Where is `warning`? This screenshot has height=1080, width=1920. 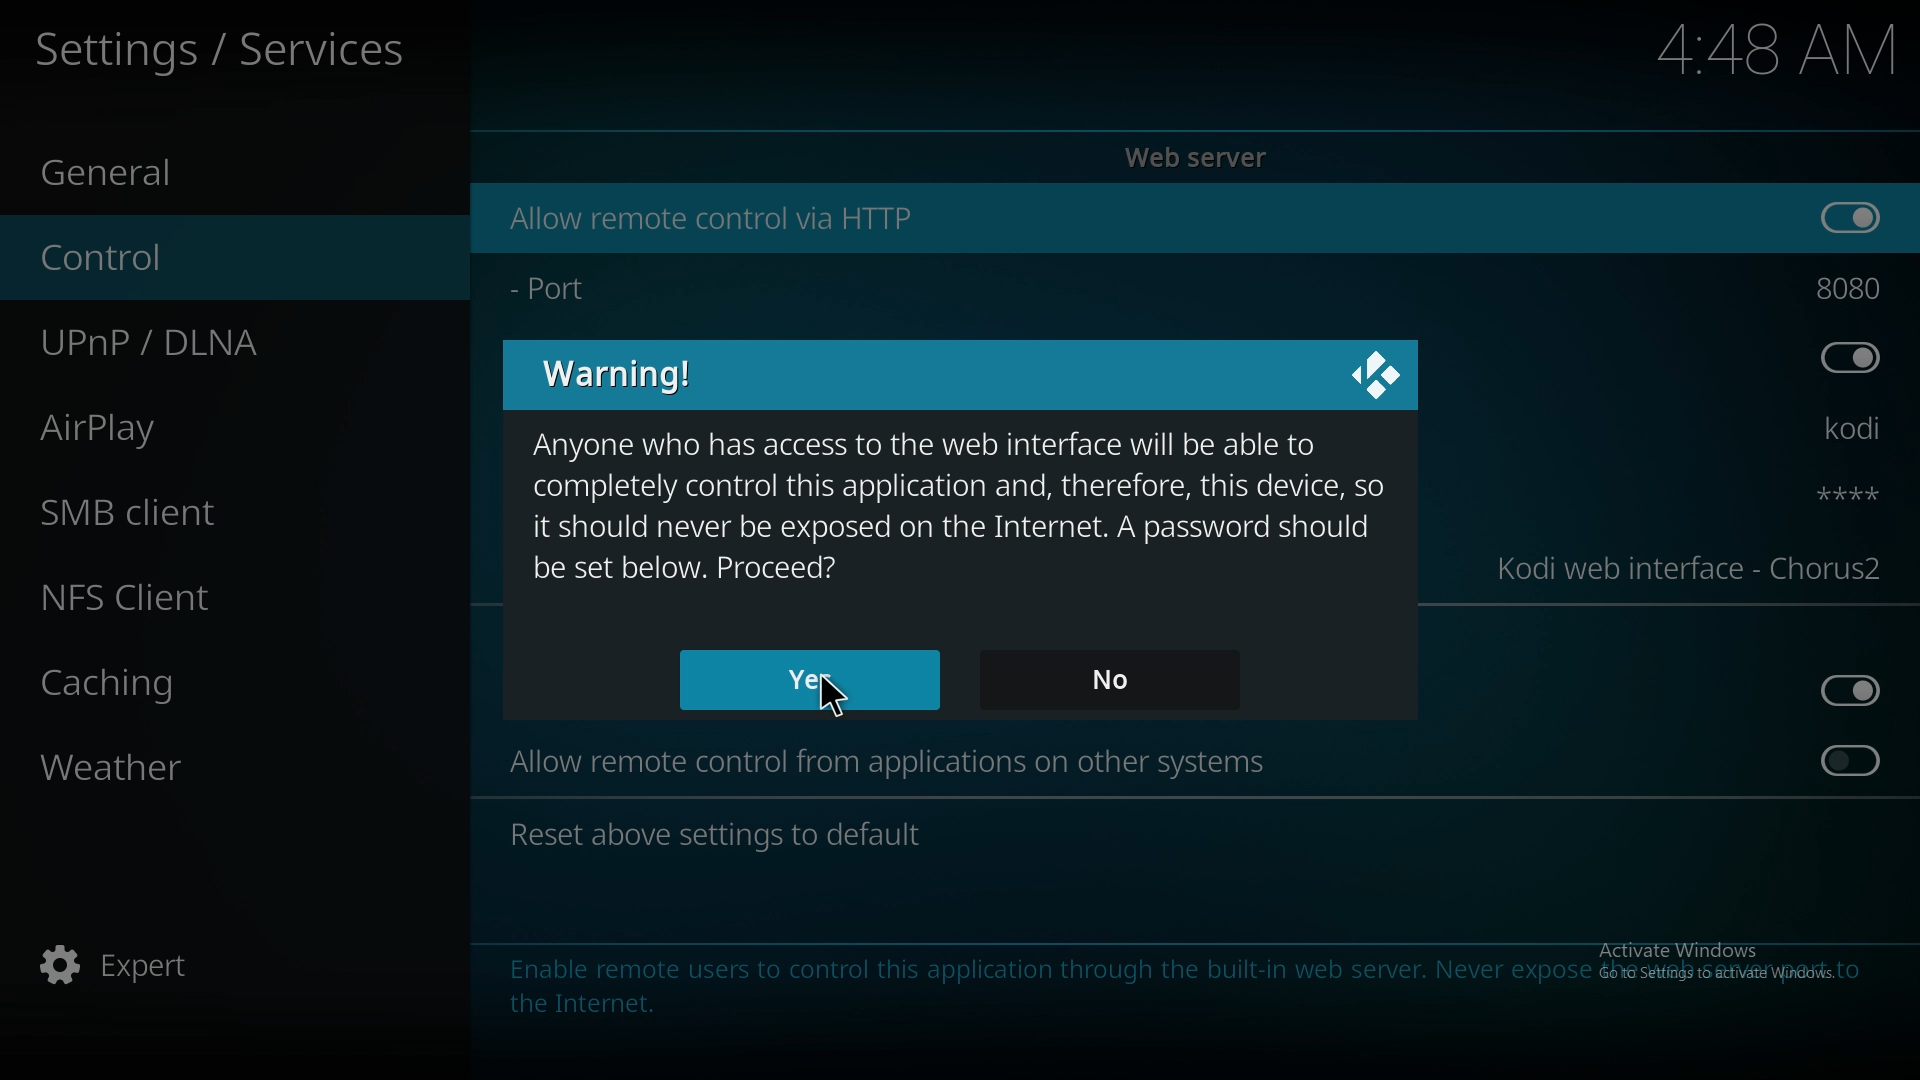 warning is located at coordinates (621, 377).